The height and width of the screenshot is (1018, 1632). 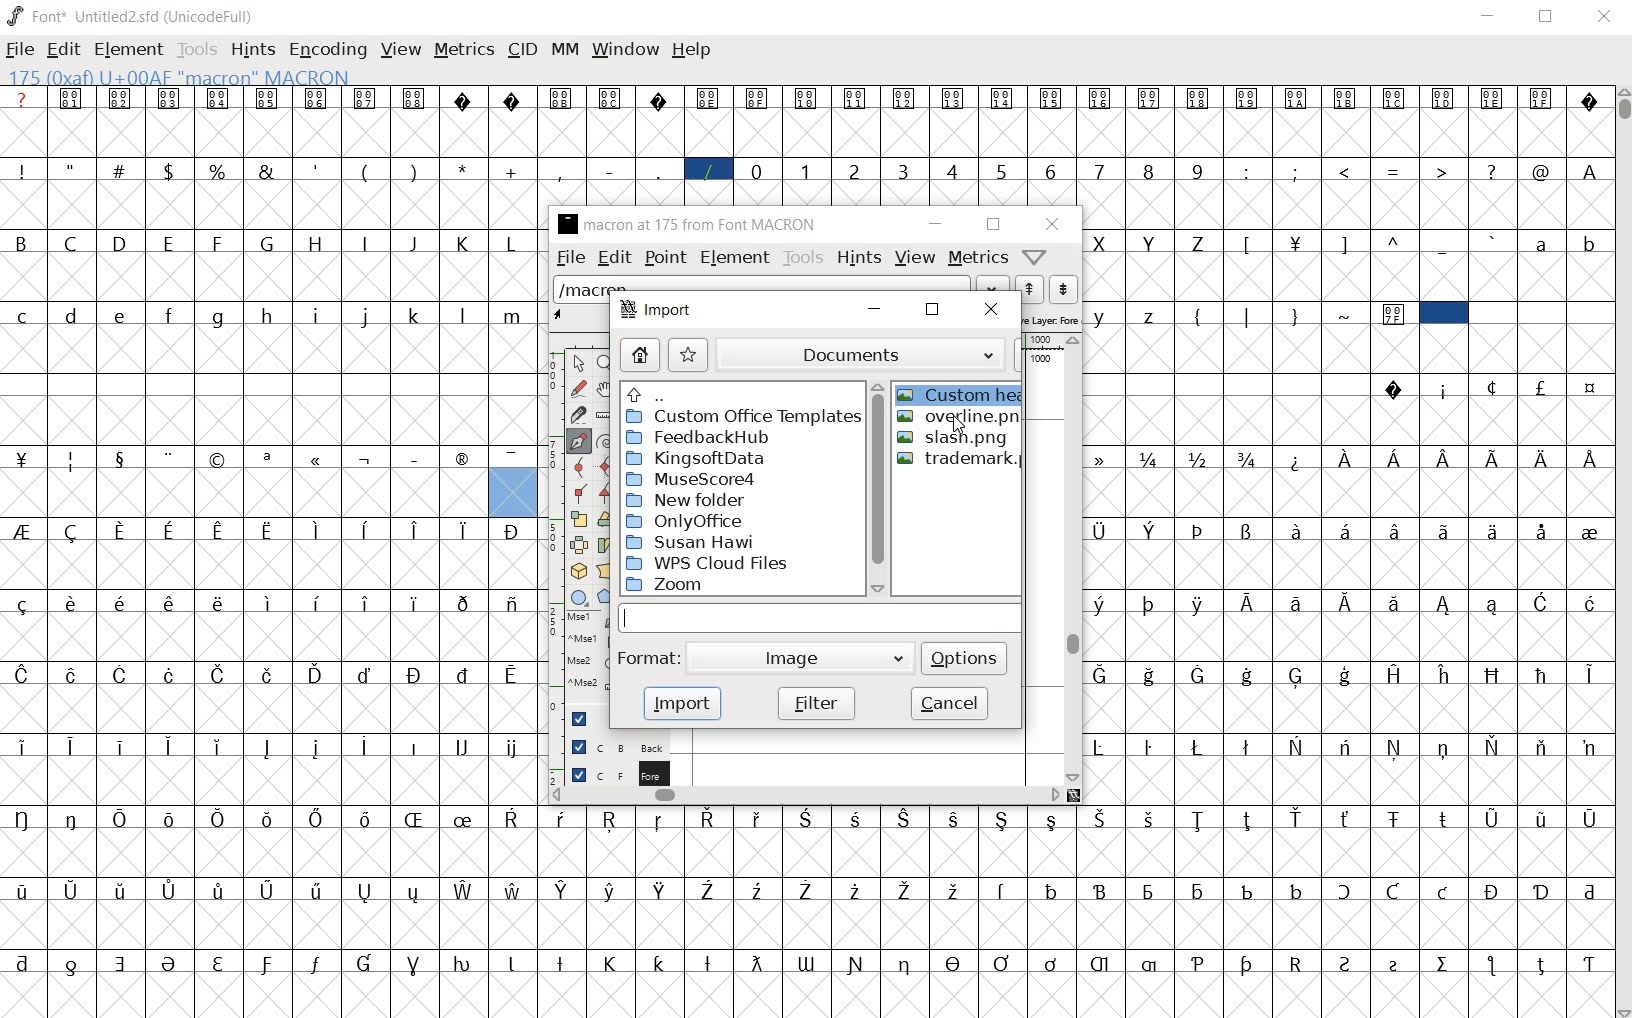 What do you see at coordinates (123, 459) in the screenshot?
I see `Symbol` at bounding box center [123, 459].